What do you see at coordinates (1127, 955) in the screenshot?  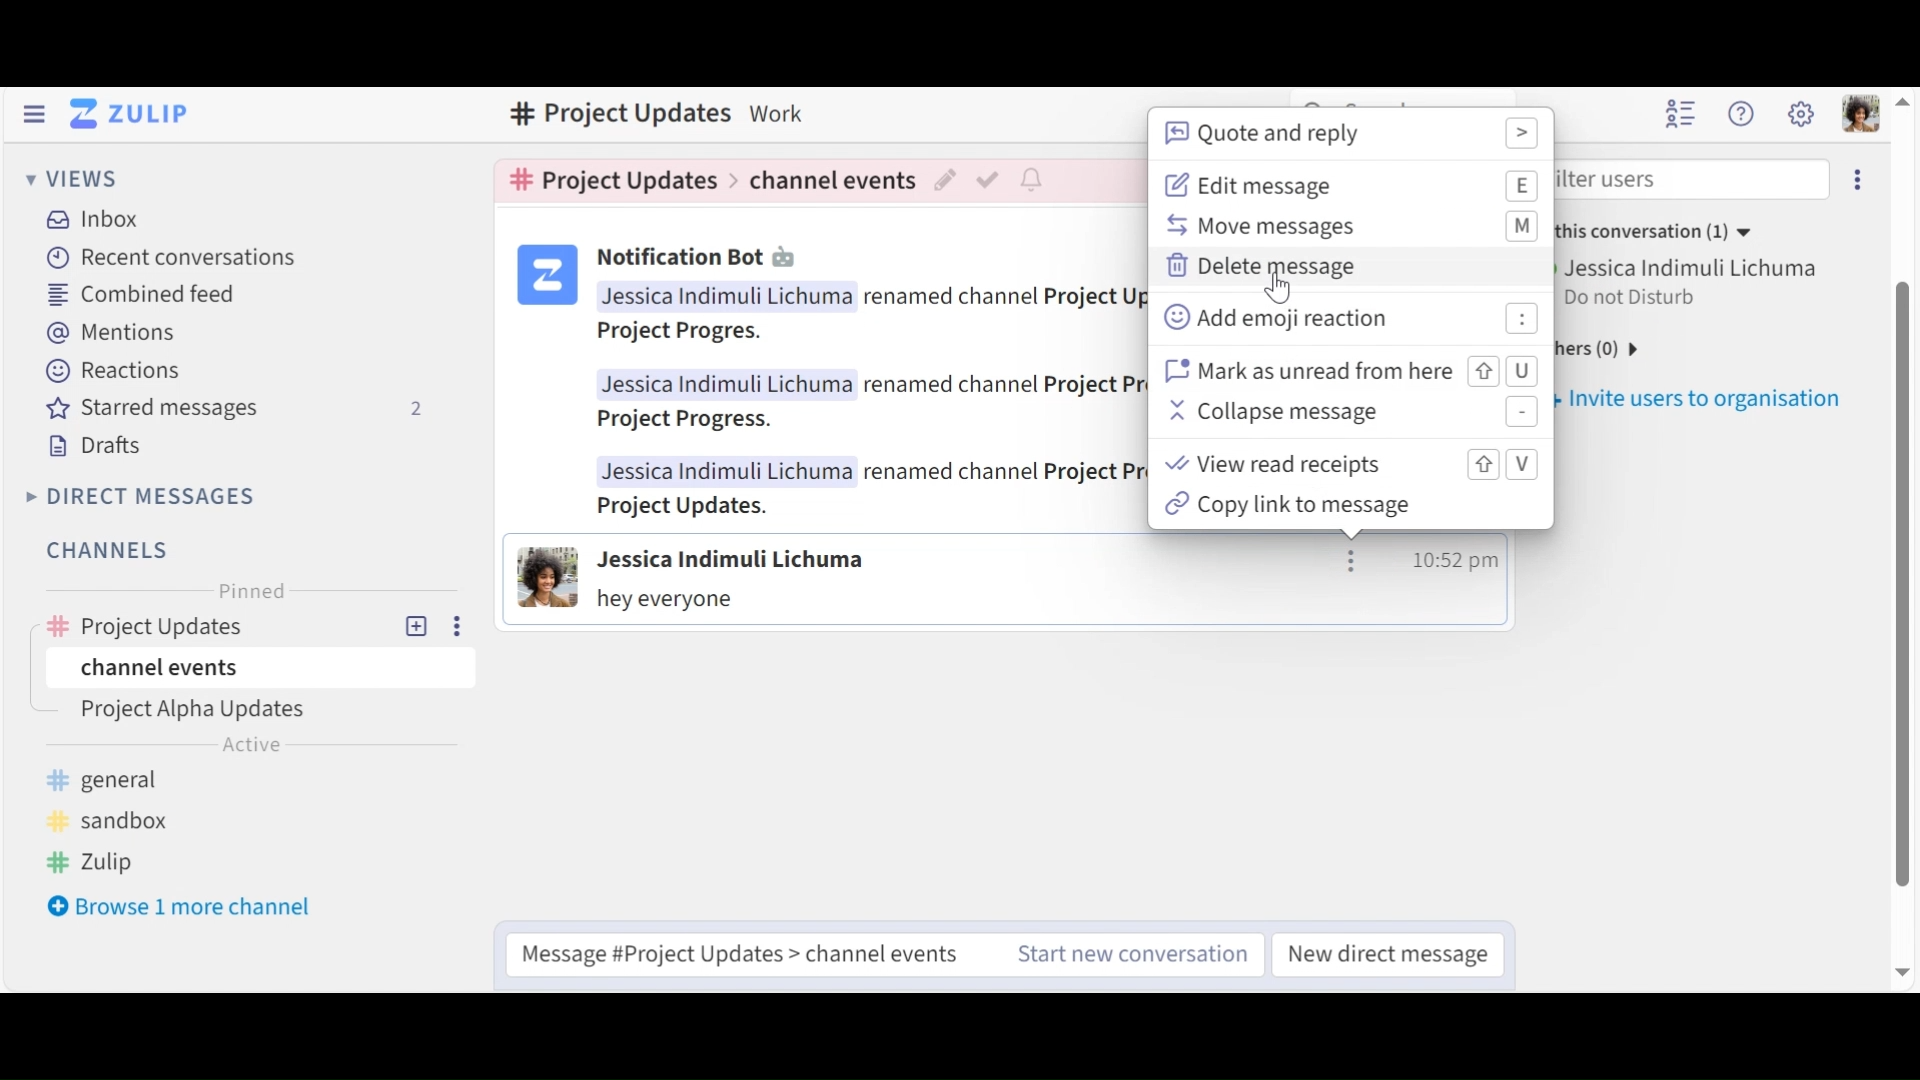 I see `Start ne conversations` at bounding box center [1127, 955].